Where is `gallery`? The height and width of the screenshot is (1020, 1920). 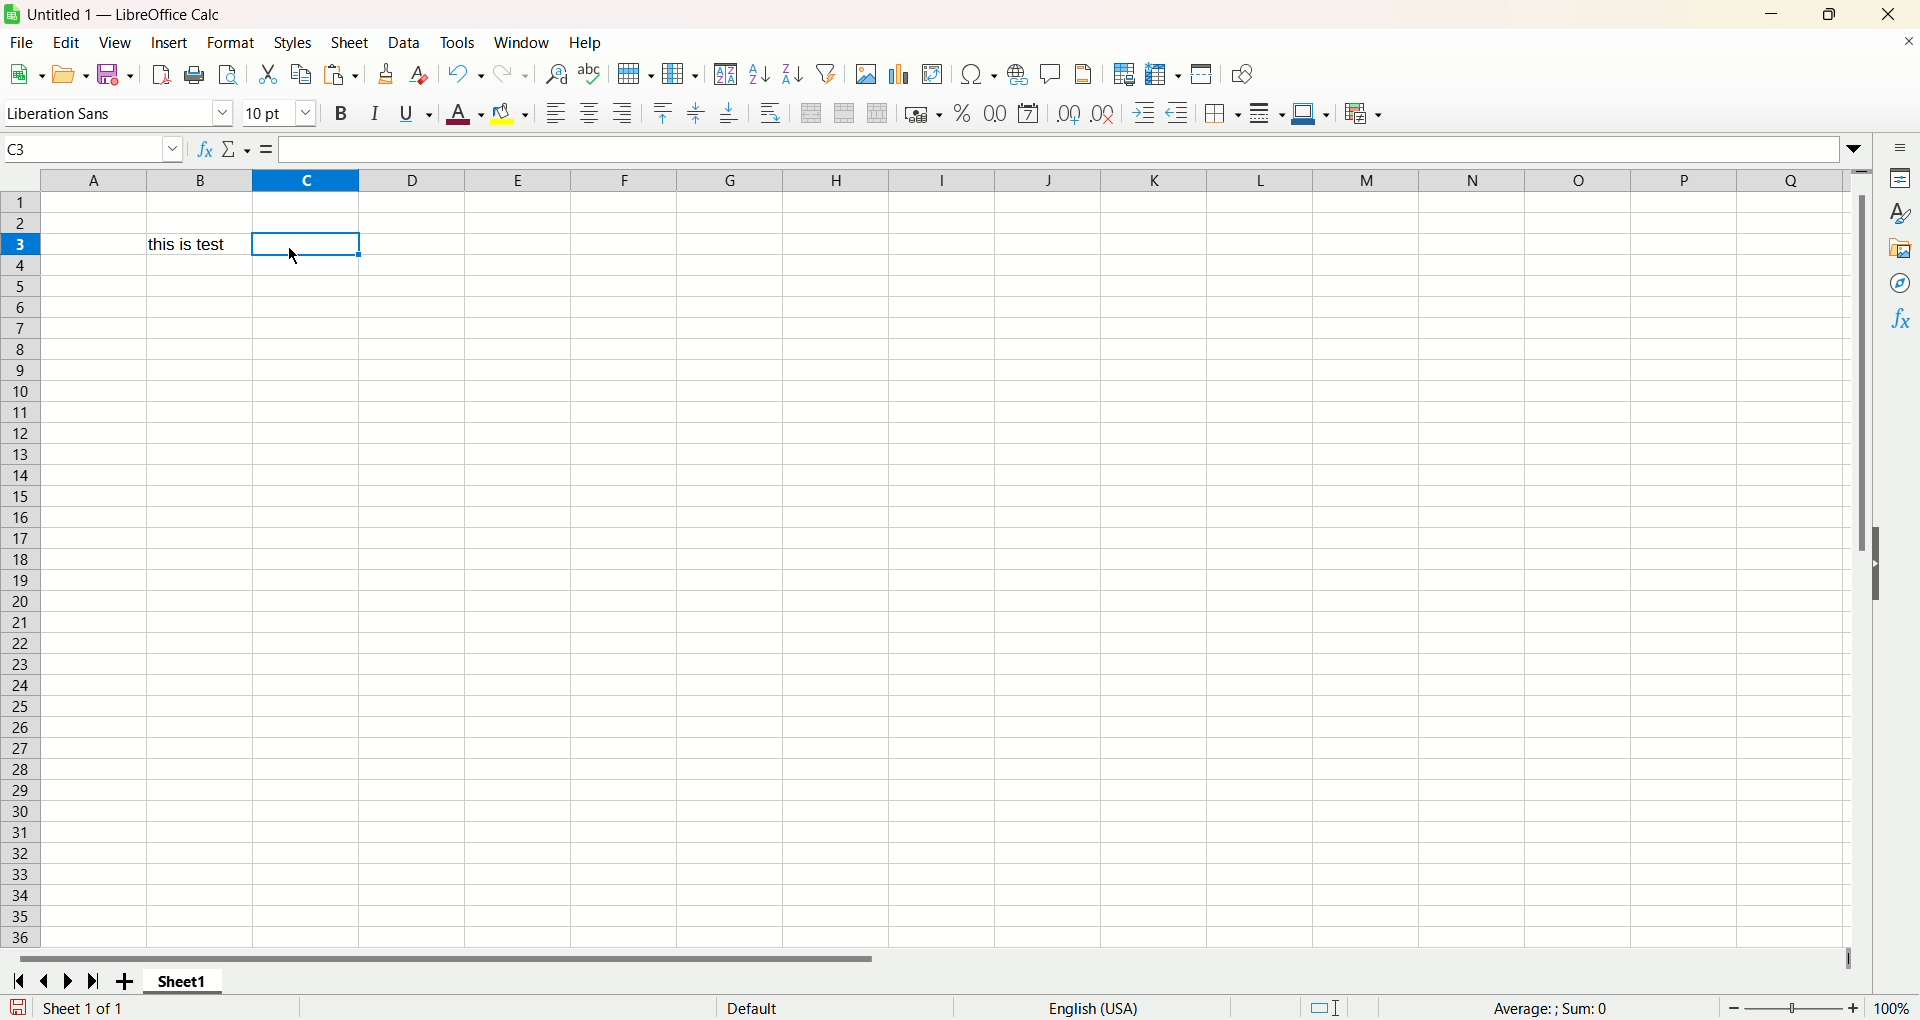
gallery is located at coordinates (1901, 247).